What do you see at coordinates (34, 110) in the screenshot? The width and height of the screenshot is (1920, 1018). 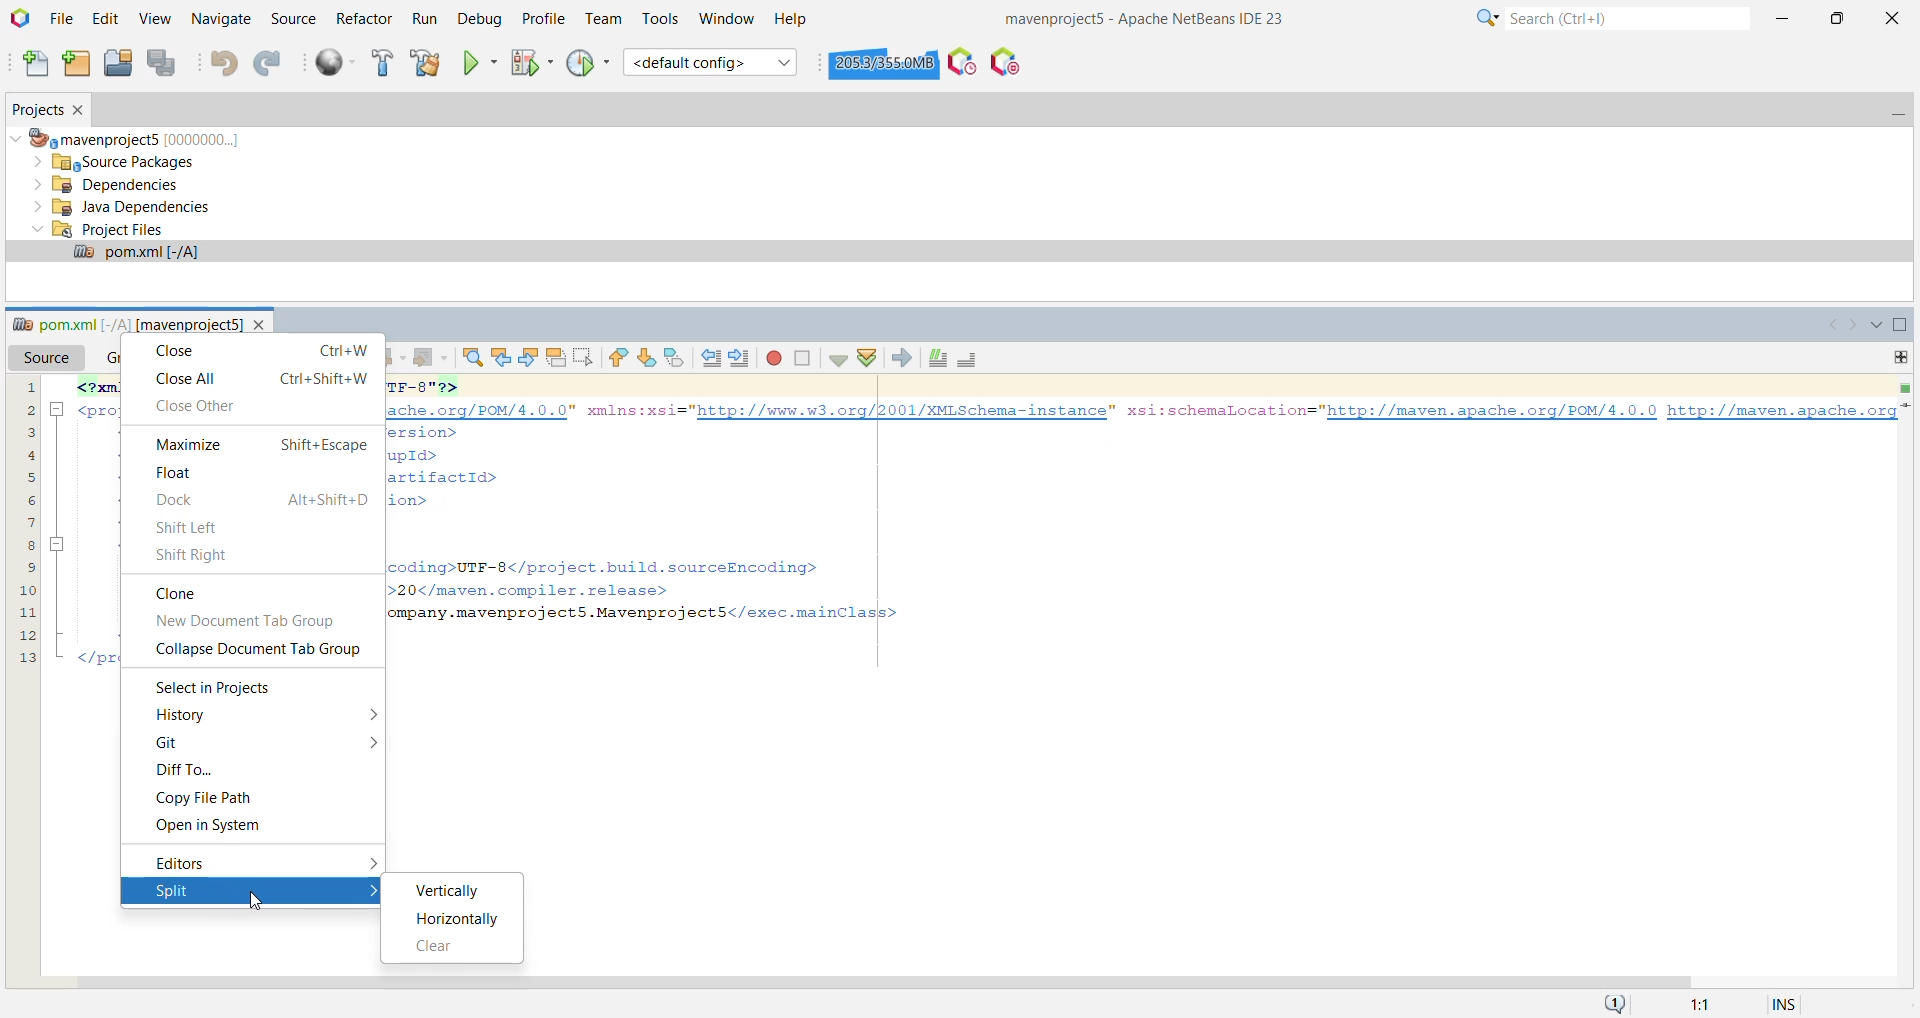 I see `Projects Window` at bounding box center [34, 110].